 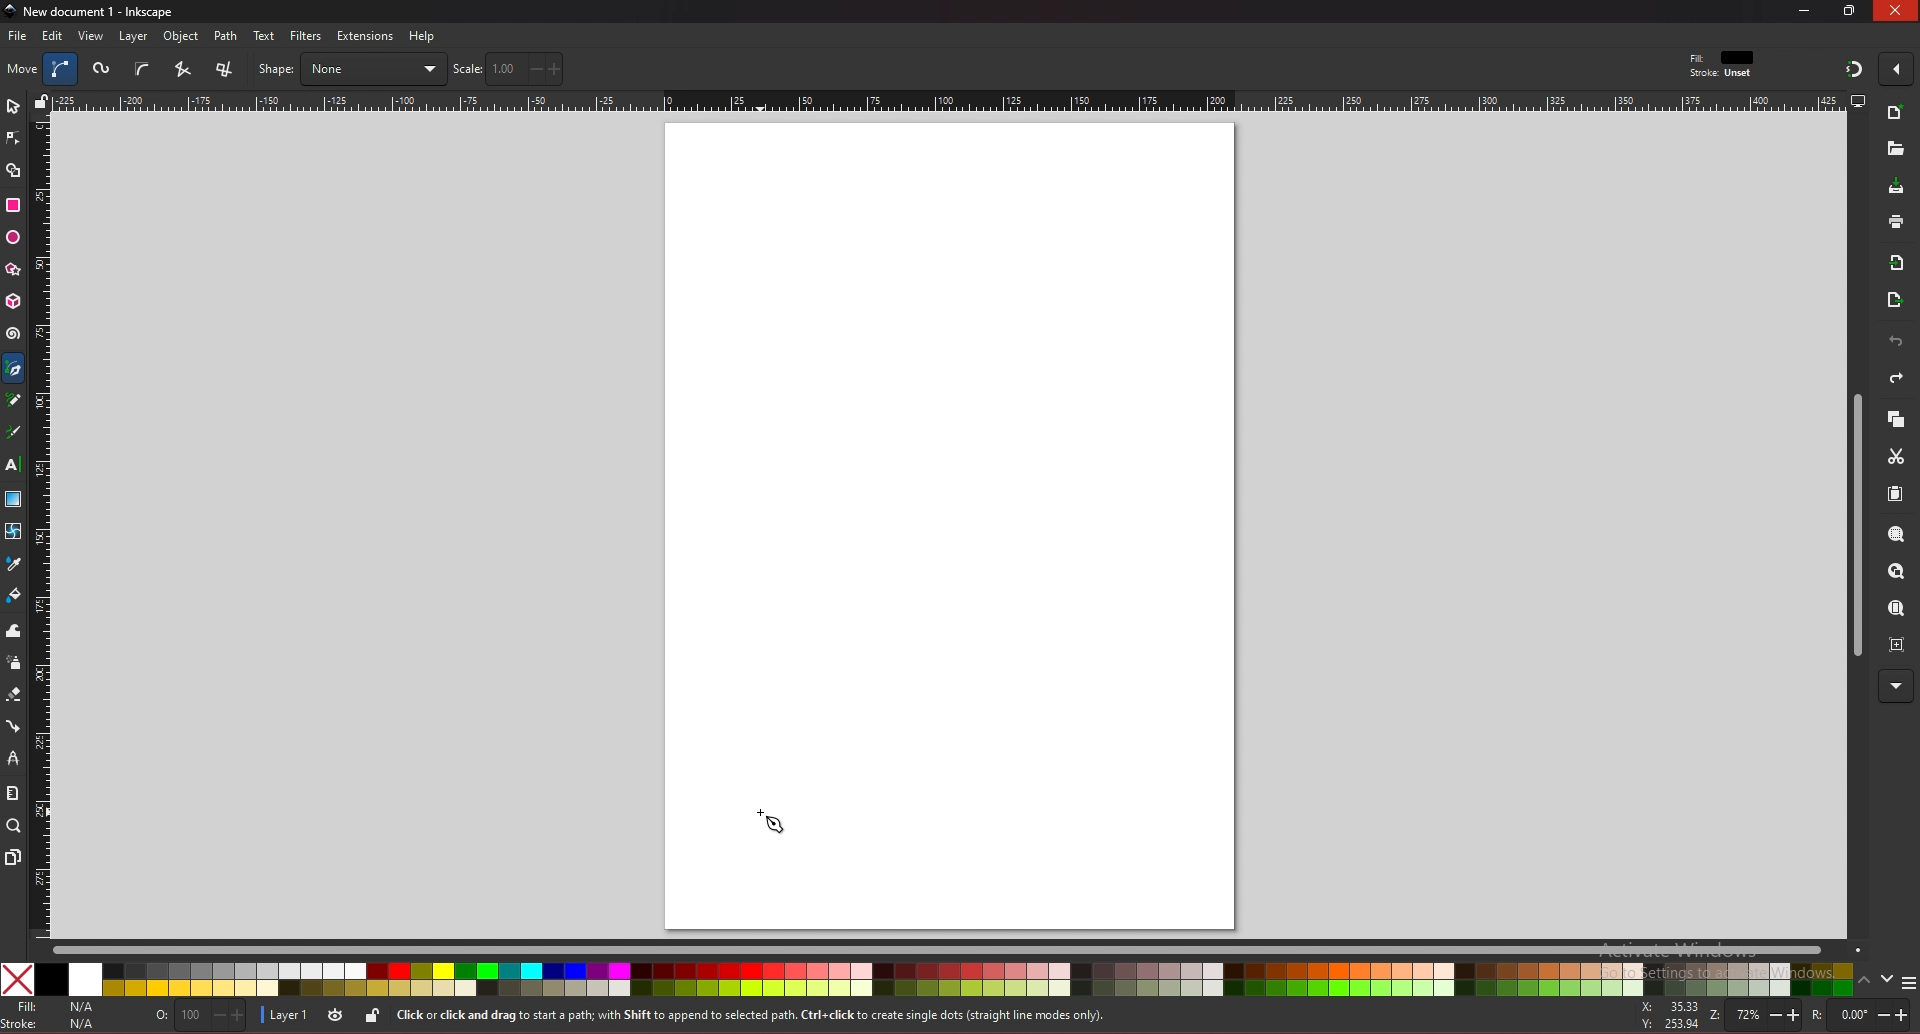 What do you see at coordinates (12, 465) in the screenshot?
I see `text` at bounding box center [12, 465].